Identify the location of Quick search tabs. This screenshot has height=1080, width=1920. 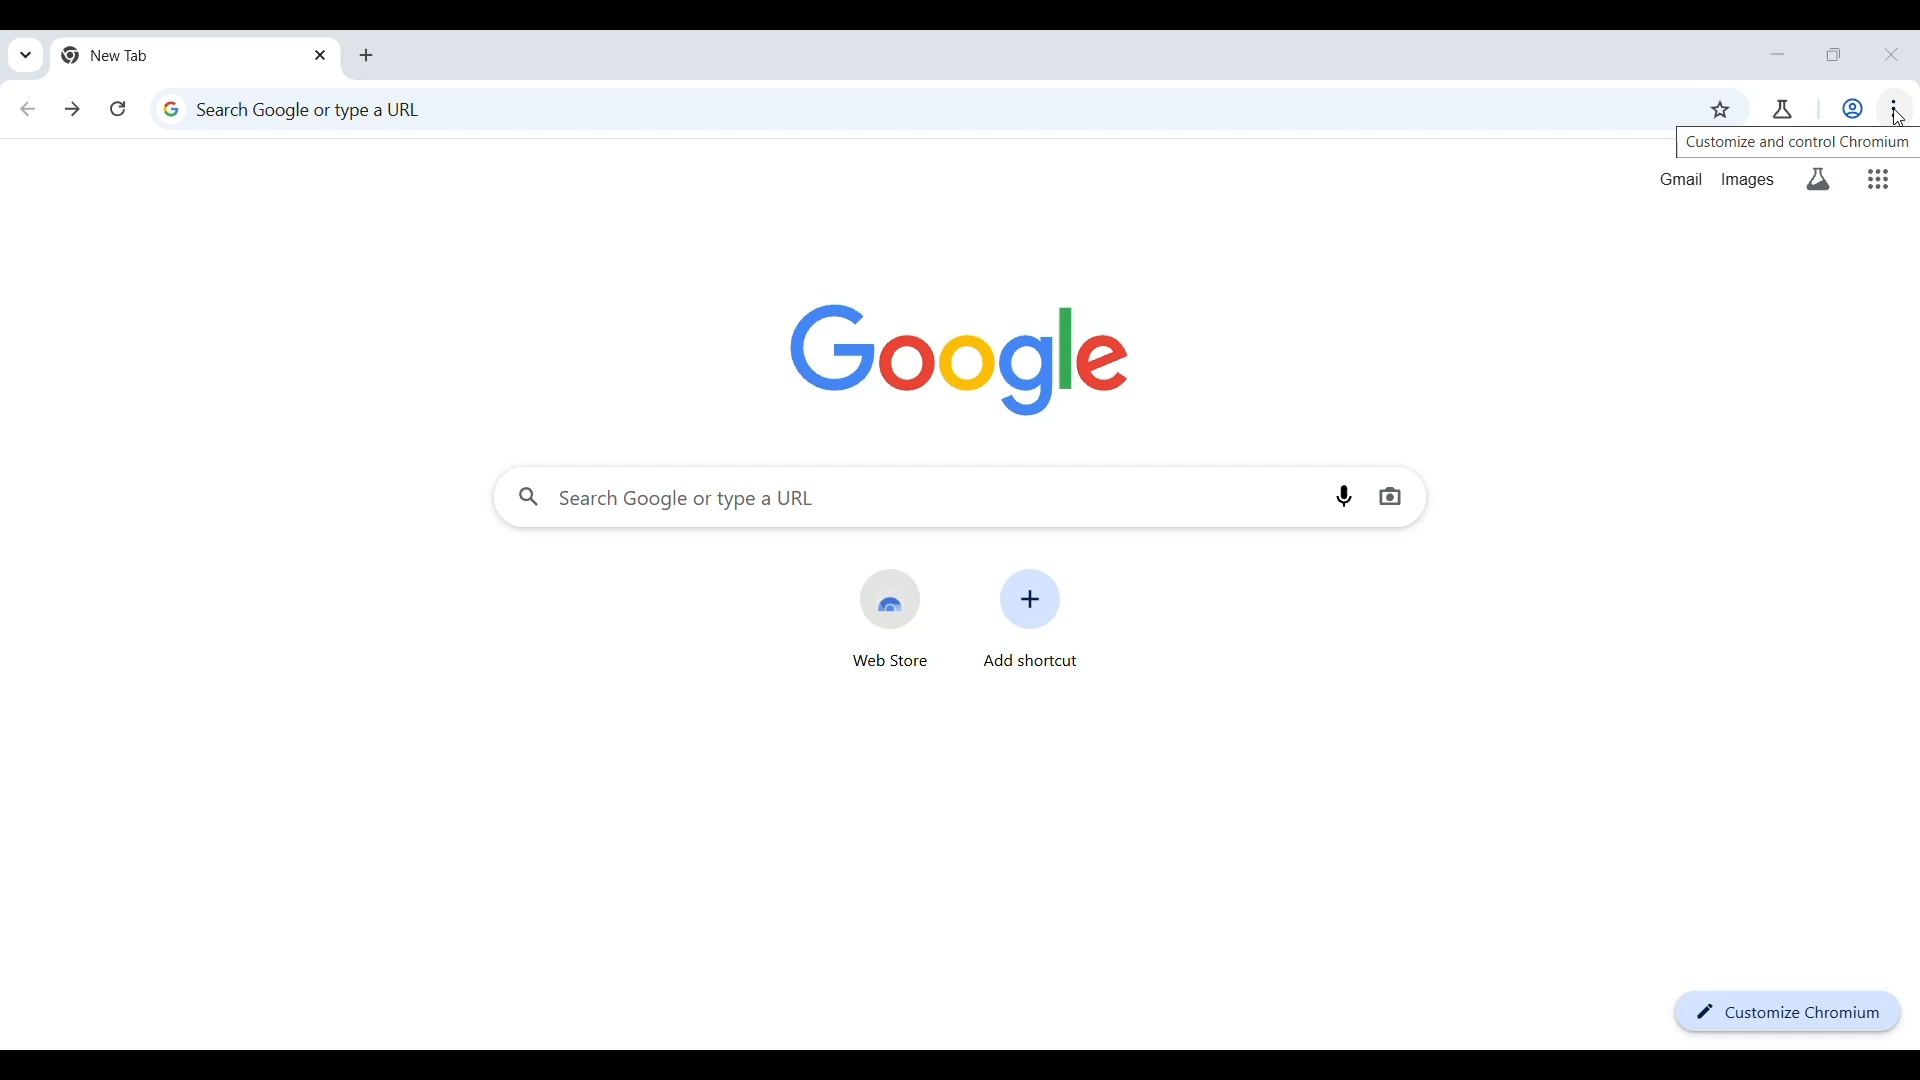
(26, 54).